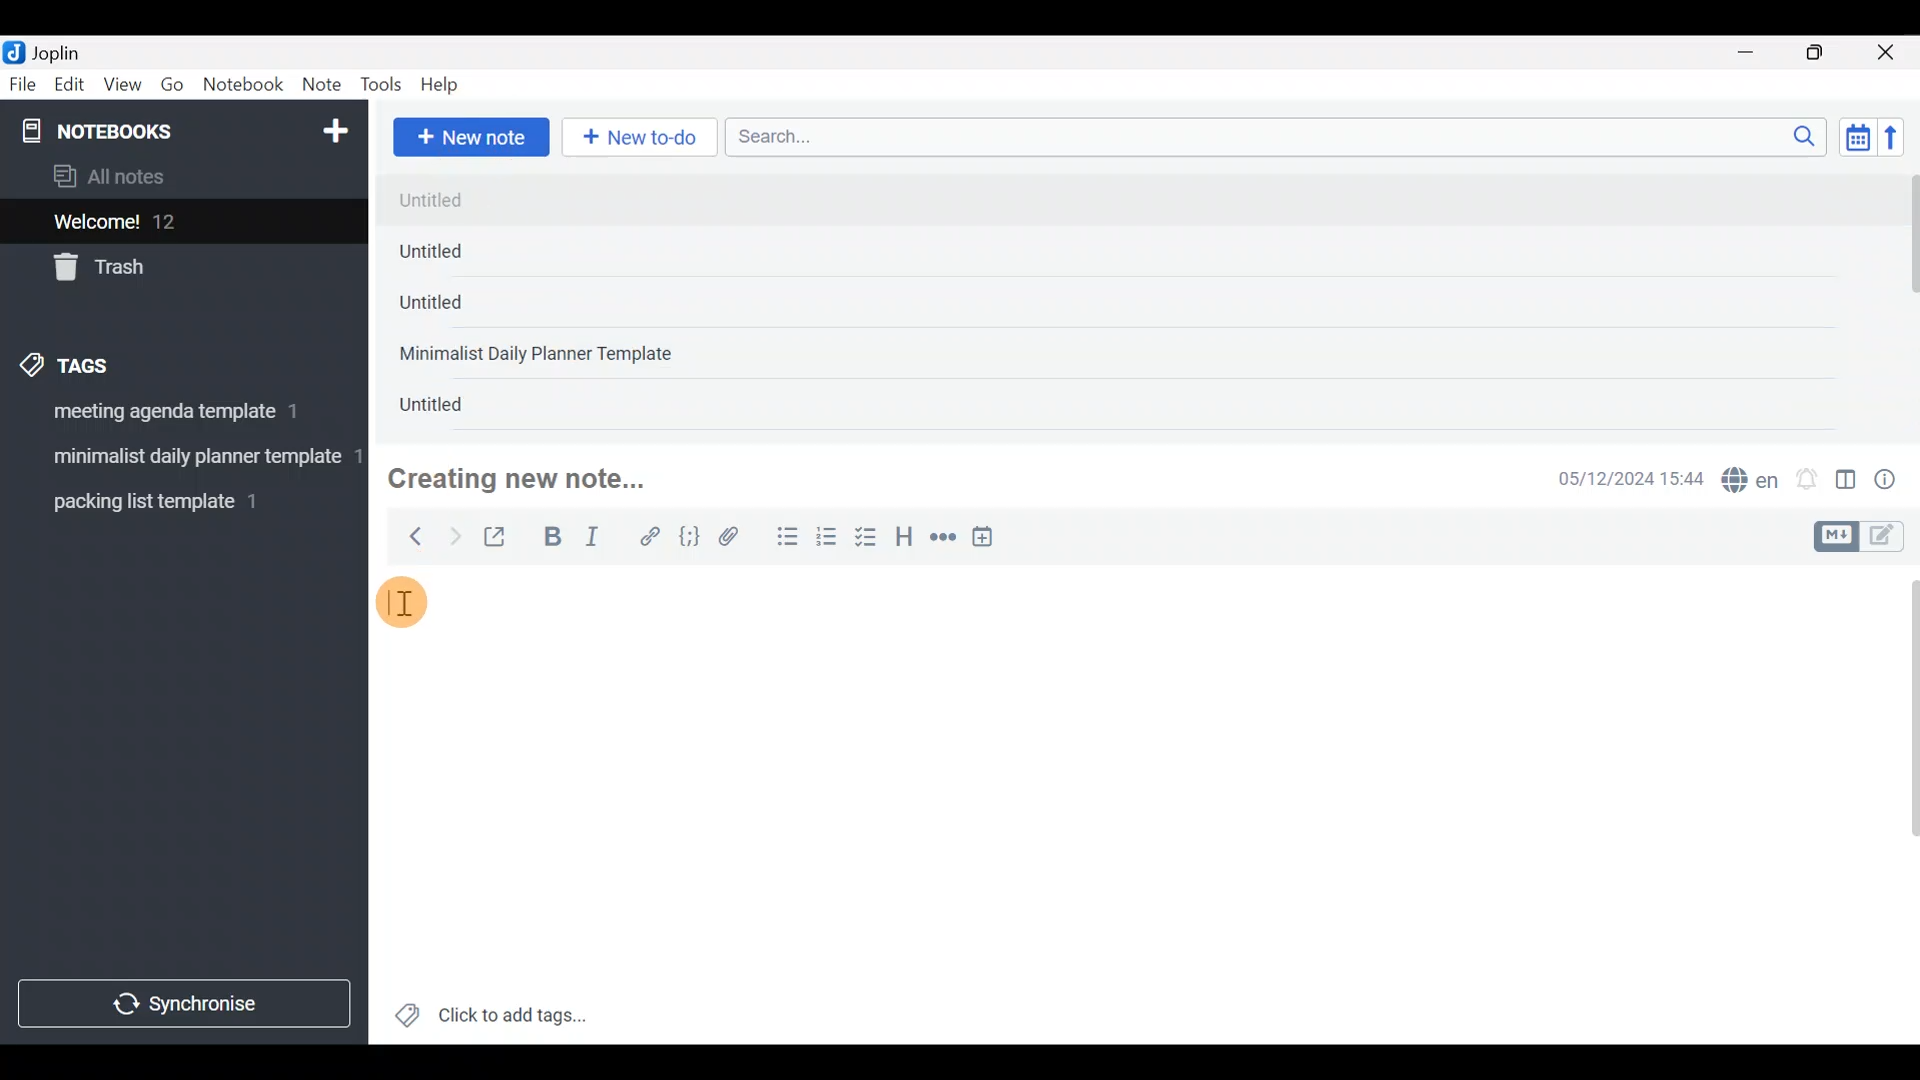 The height and width of the screenshot is (1080, 1920). What do you see at coordinates (644, 139) in the screenshot?
I see `New to-do` at bounding box center [644, 139].